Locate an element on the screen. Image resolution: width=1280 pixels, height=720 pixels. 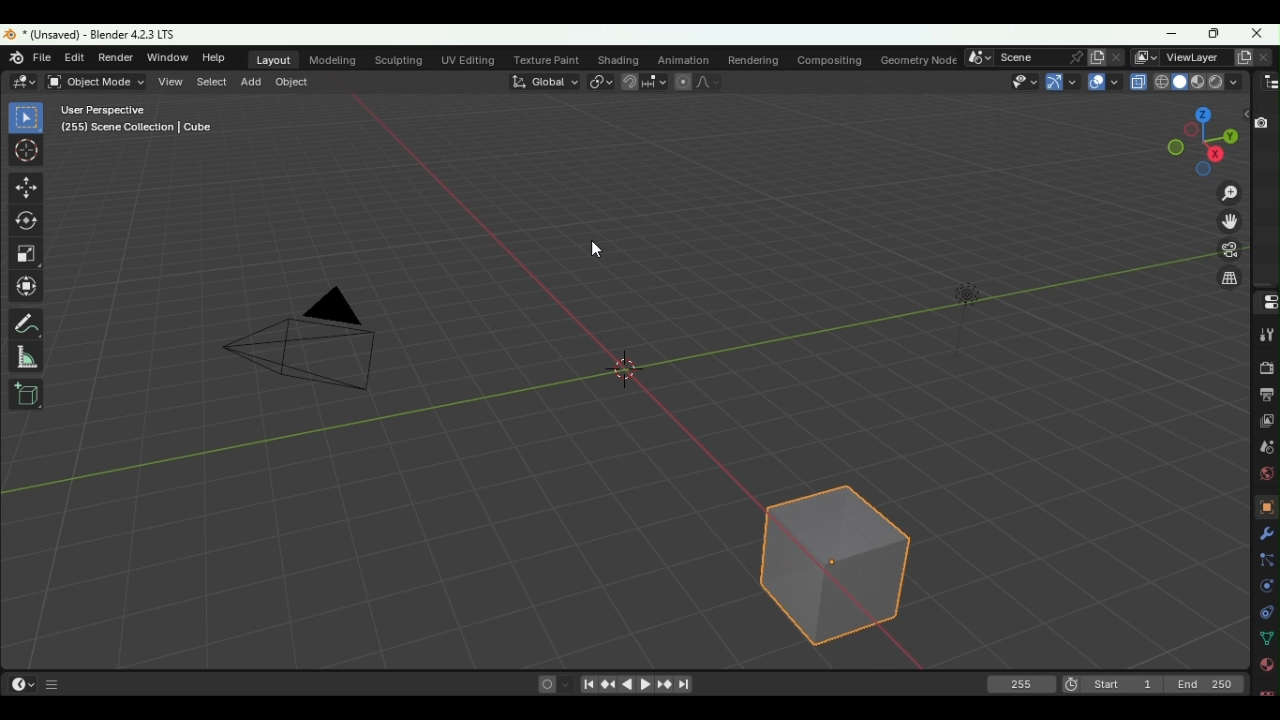
Name is located at coordinates (1191, 56).